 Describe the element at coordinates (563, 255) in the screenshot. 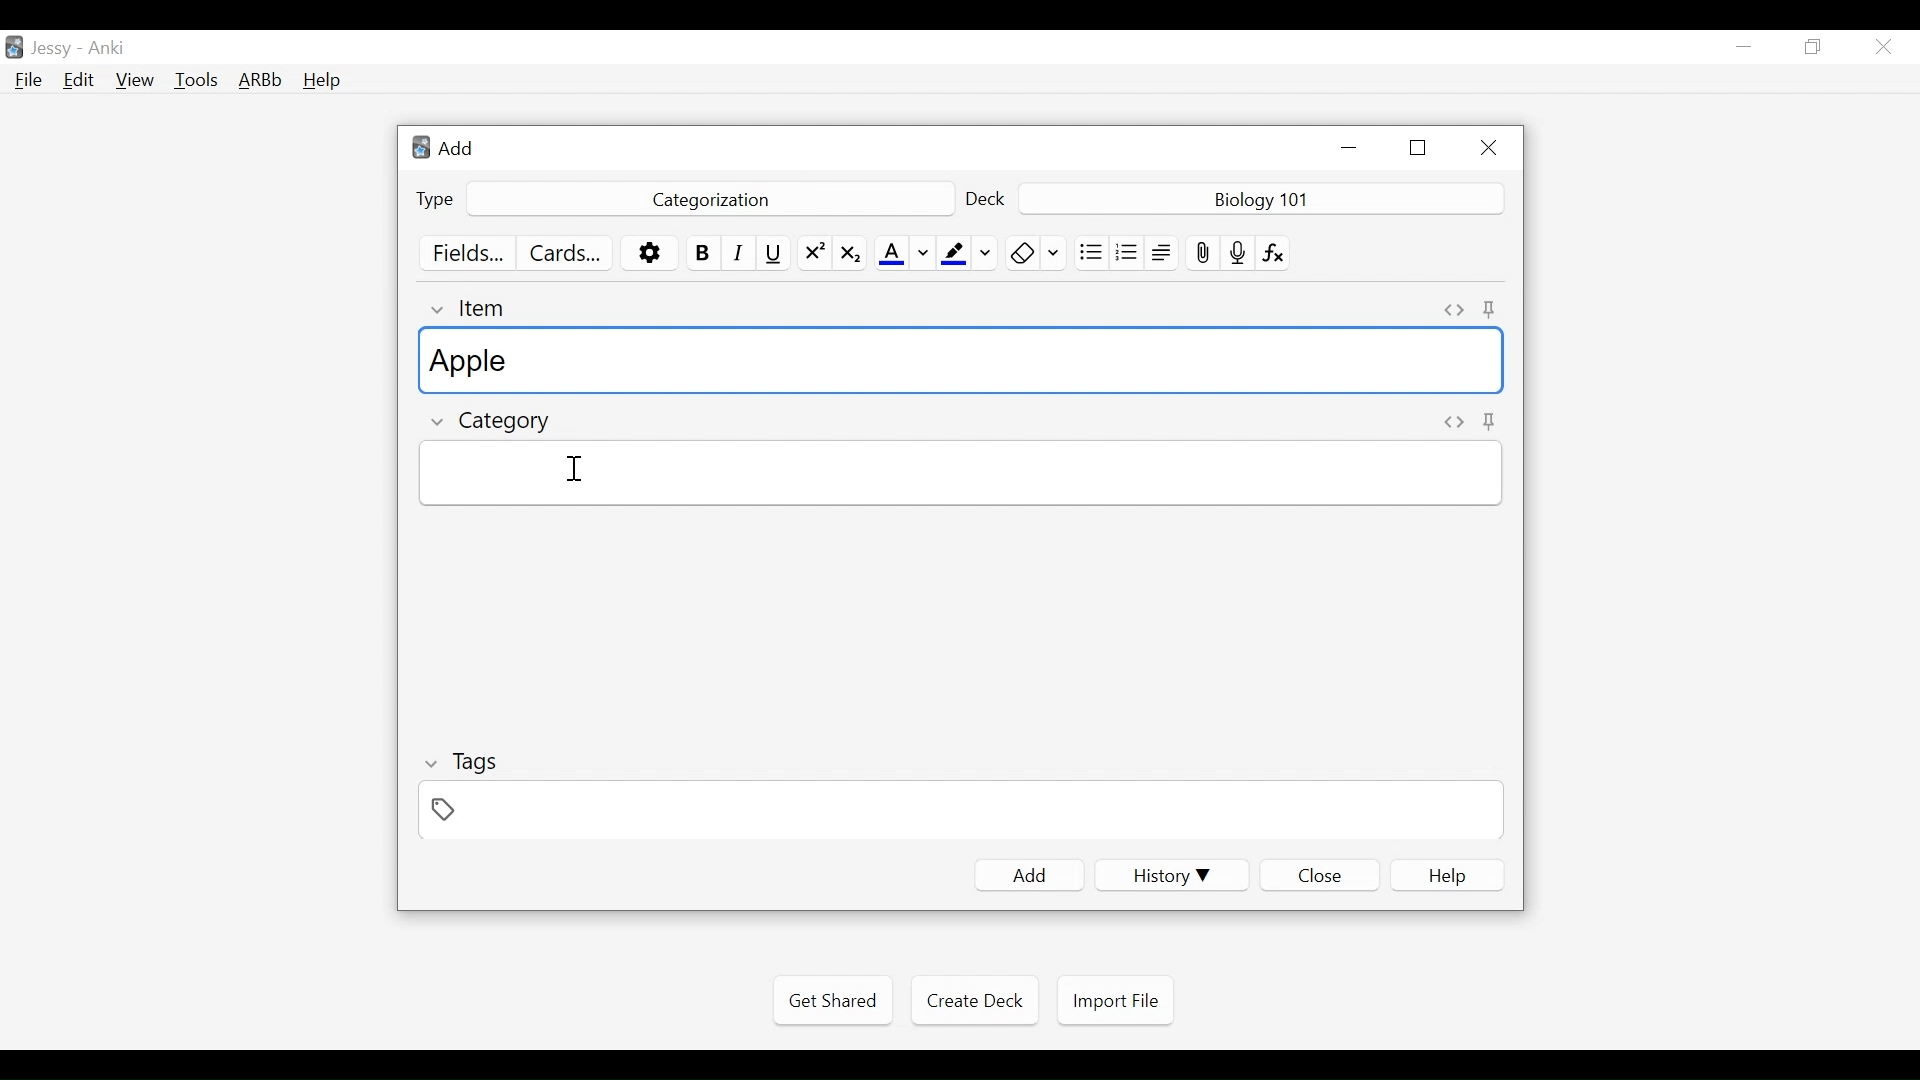

I see `Customize Card Template` at that location.